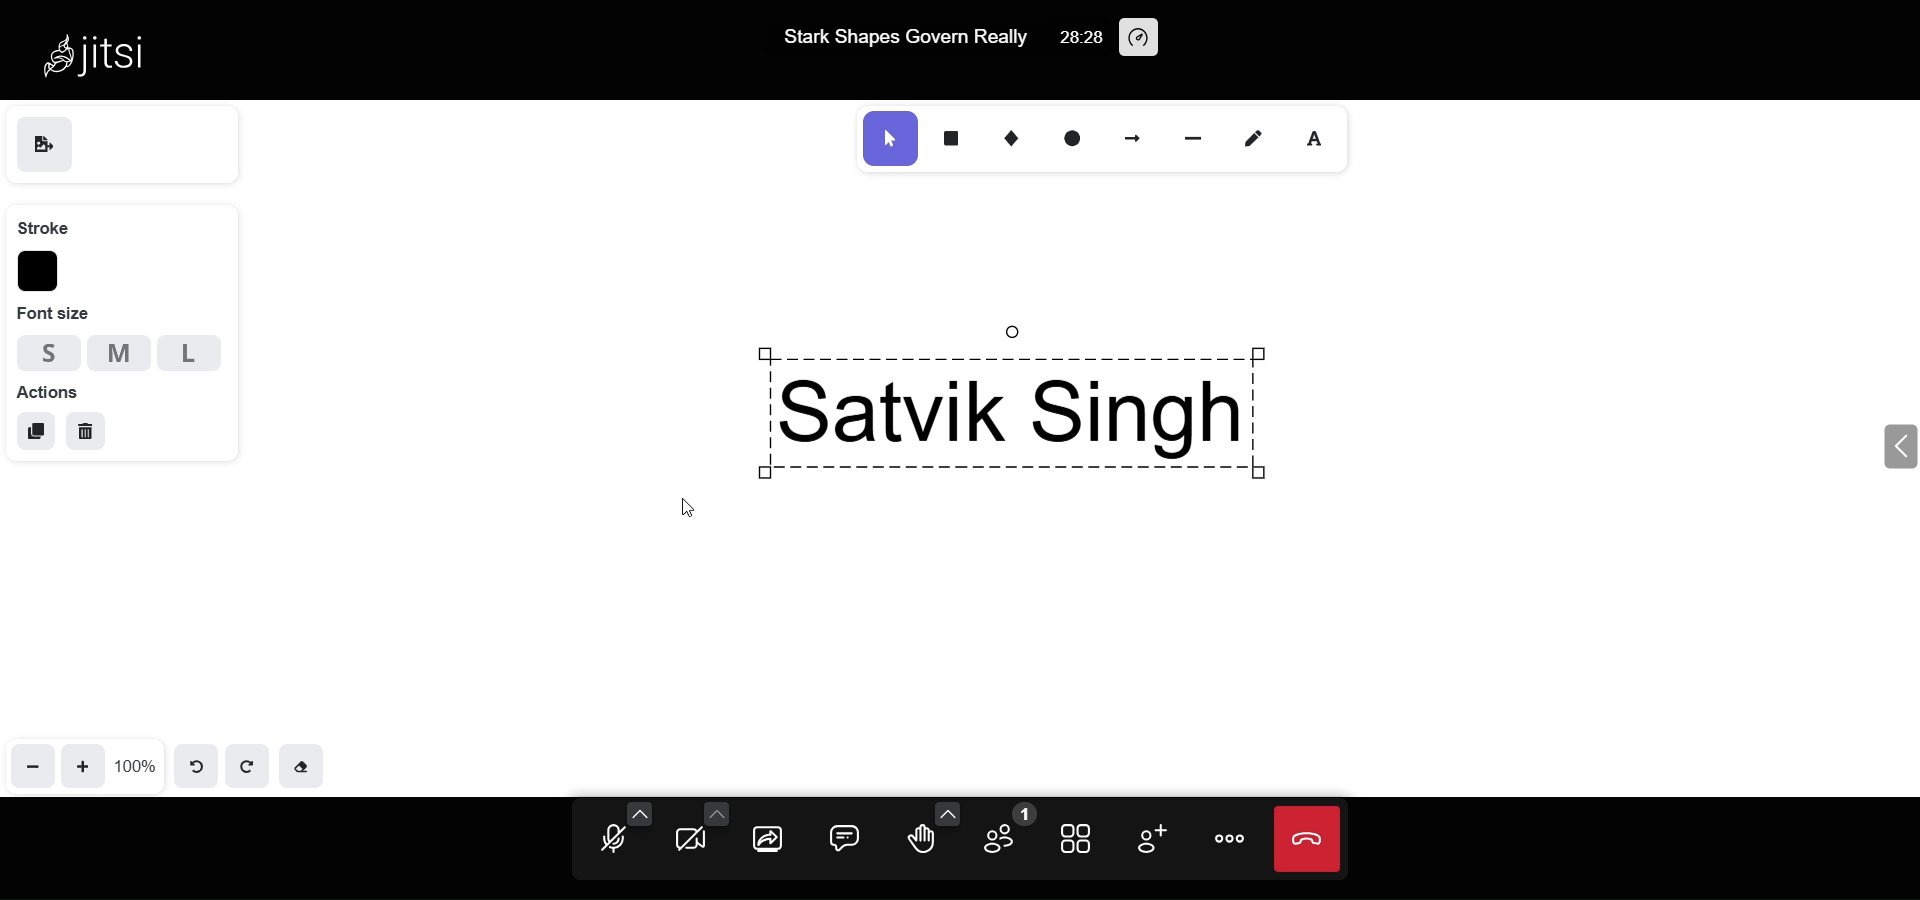 Image resolution: width=1920 pixels, height=900 pixels. Describe the element at coordinates (902, 38) in the screenshot. I see `Stark Shapes Govern Really` at that location.